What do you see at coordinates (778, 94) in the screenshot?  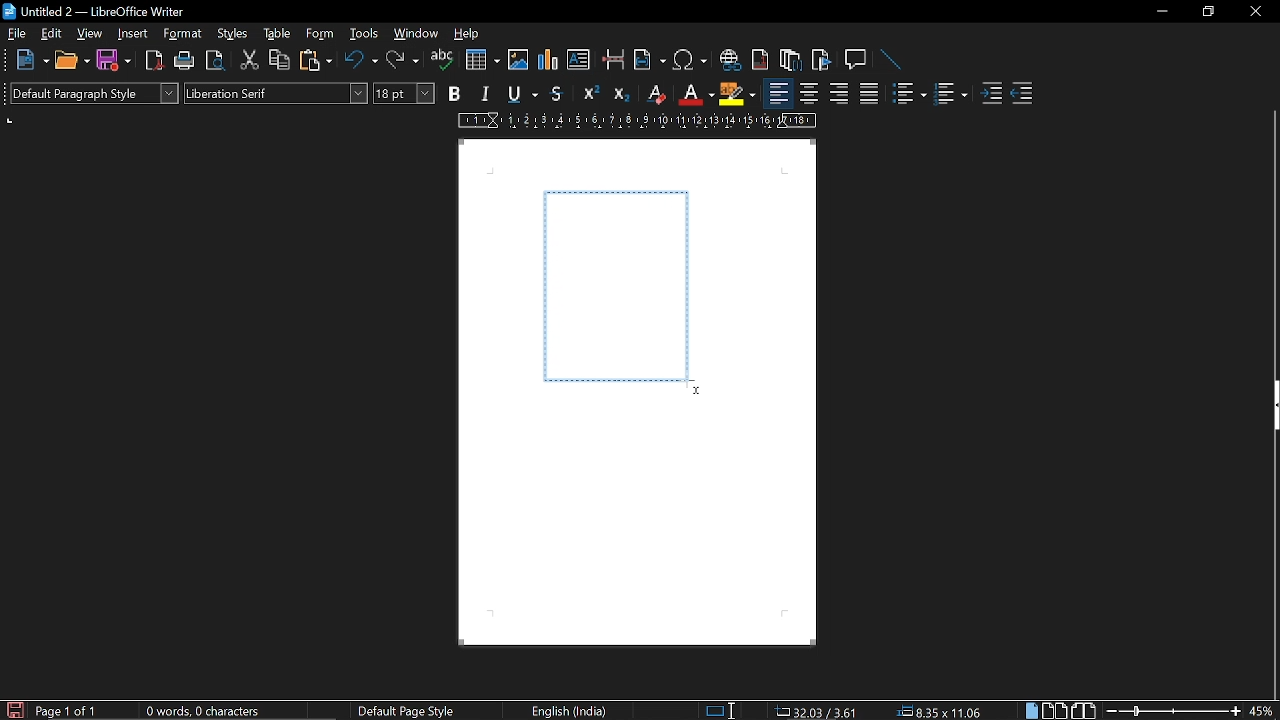 I see `align left` at bounding box center [778, 94].